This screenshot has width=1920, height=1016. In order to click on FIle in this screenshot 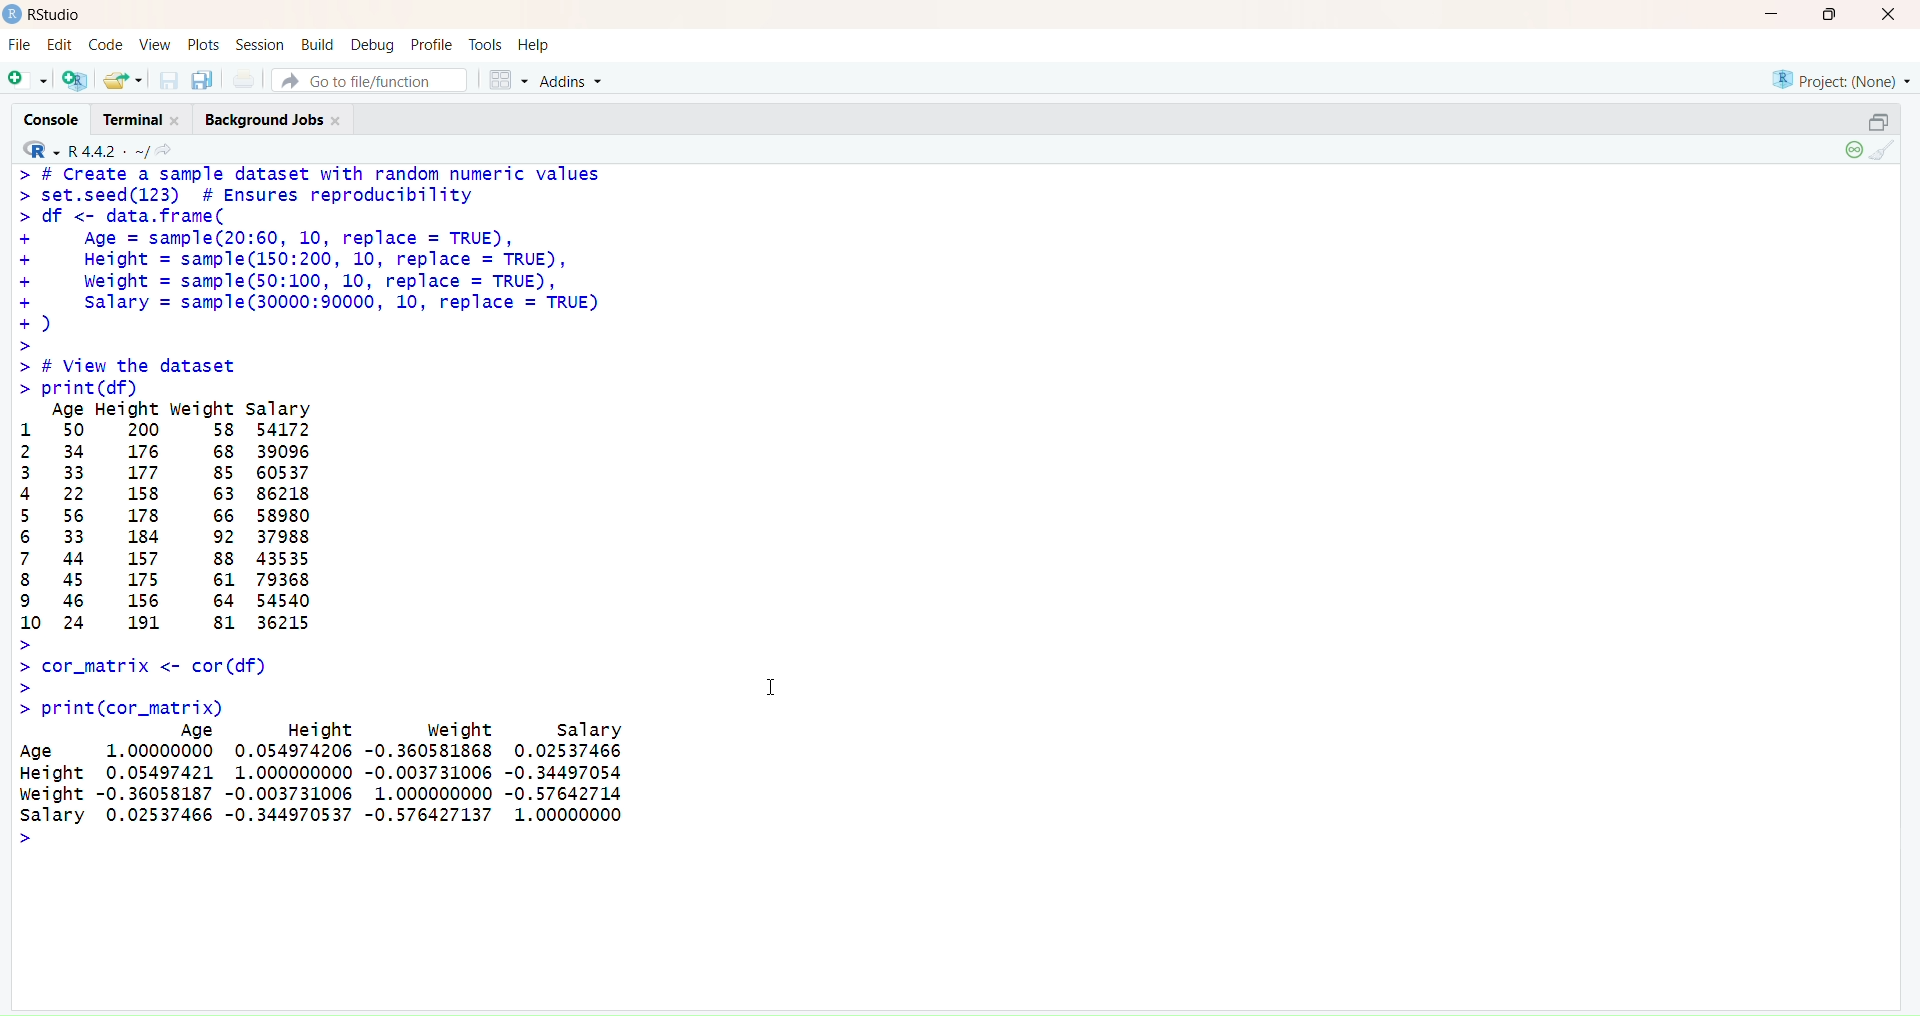, I will do `click(20, 45)`.